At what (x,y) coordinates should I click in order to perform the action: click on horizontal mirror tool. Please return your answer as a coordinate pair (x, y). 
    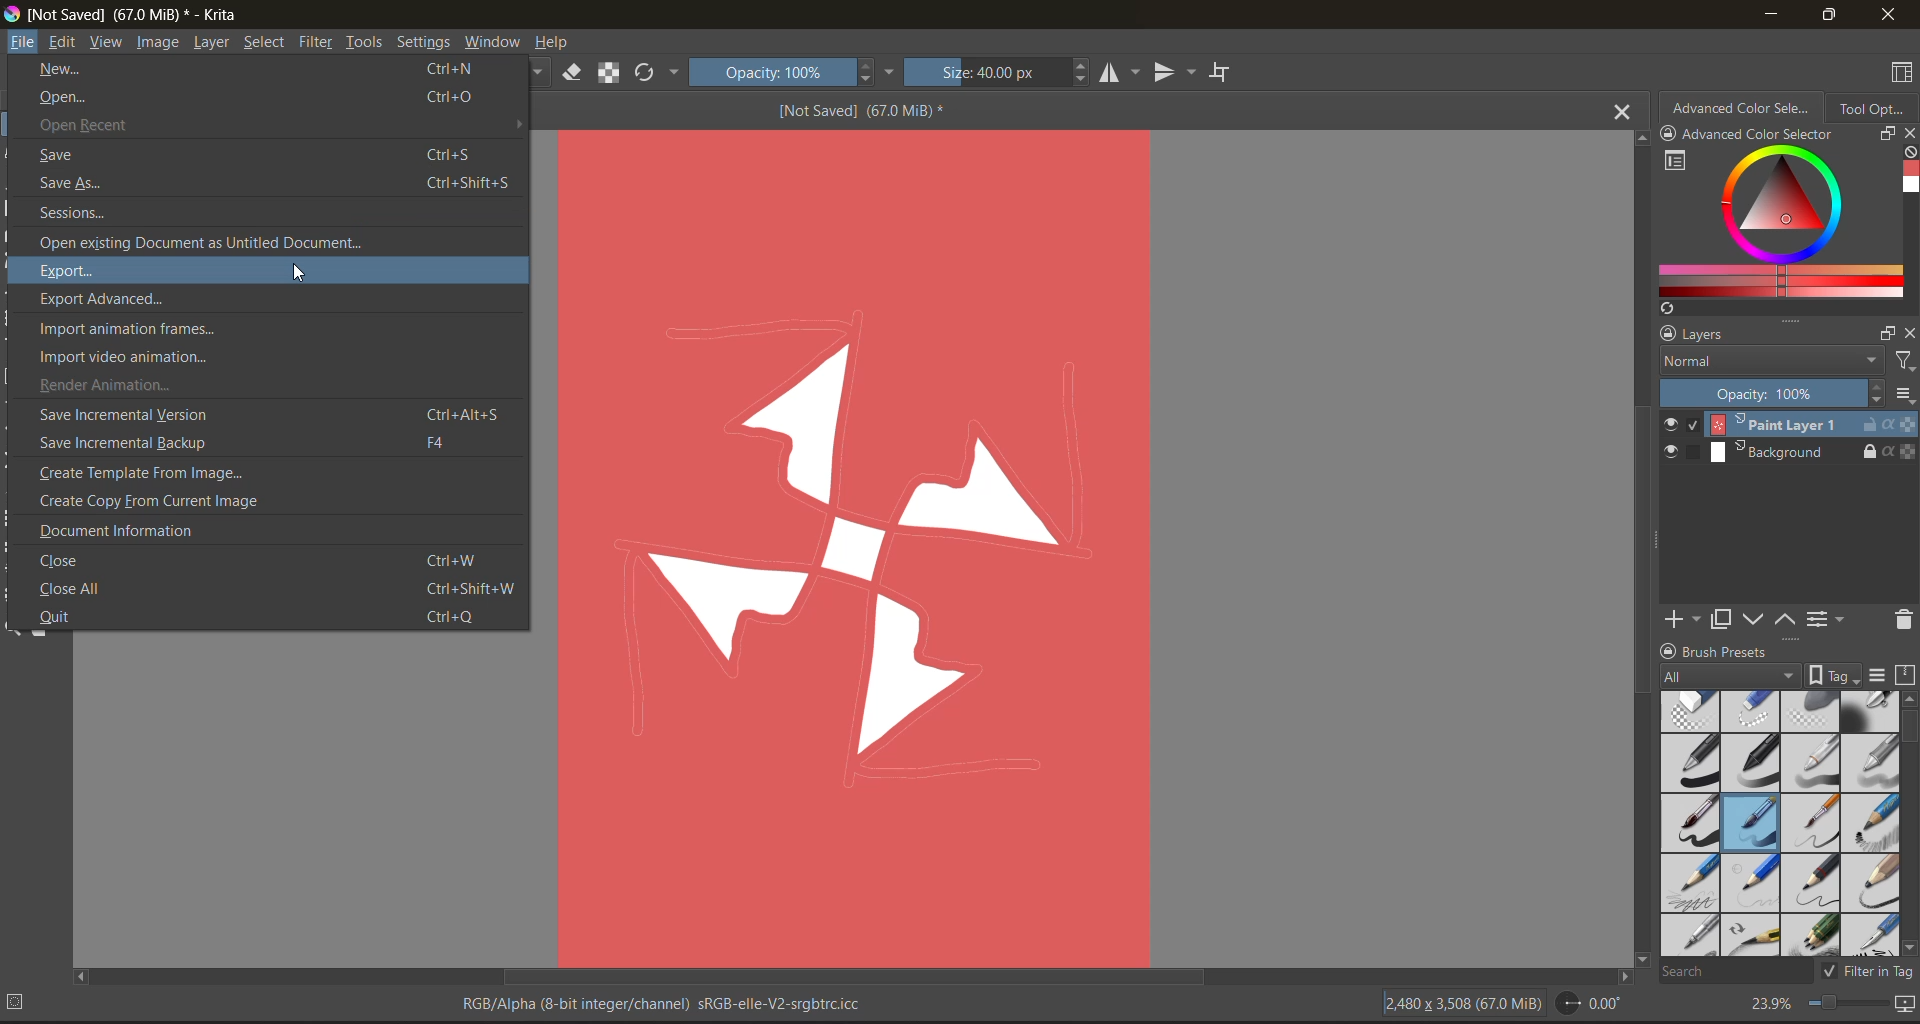
    Looking at the image, I should click on (1122, 74).